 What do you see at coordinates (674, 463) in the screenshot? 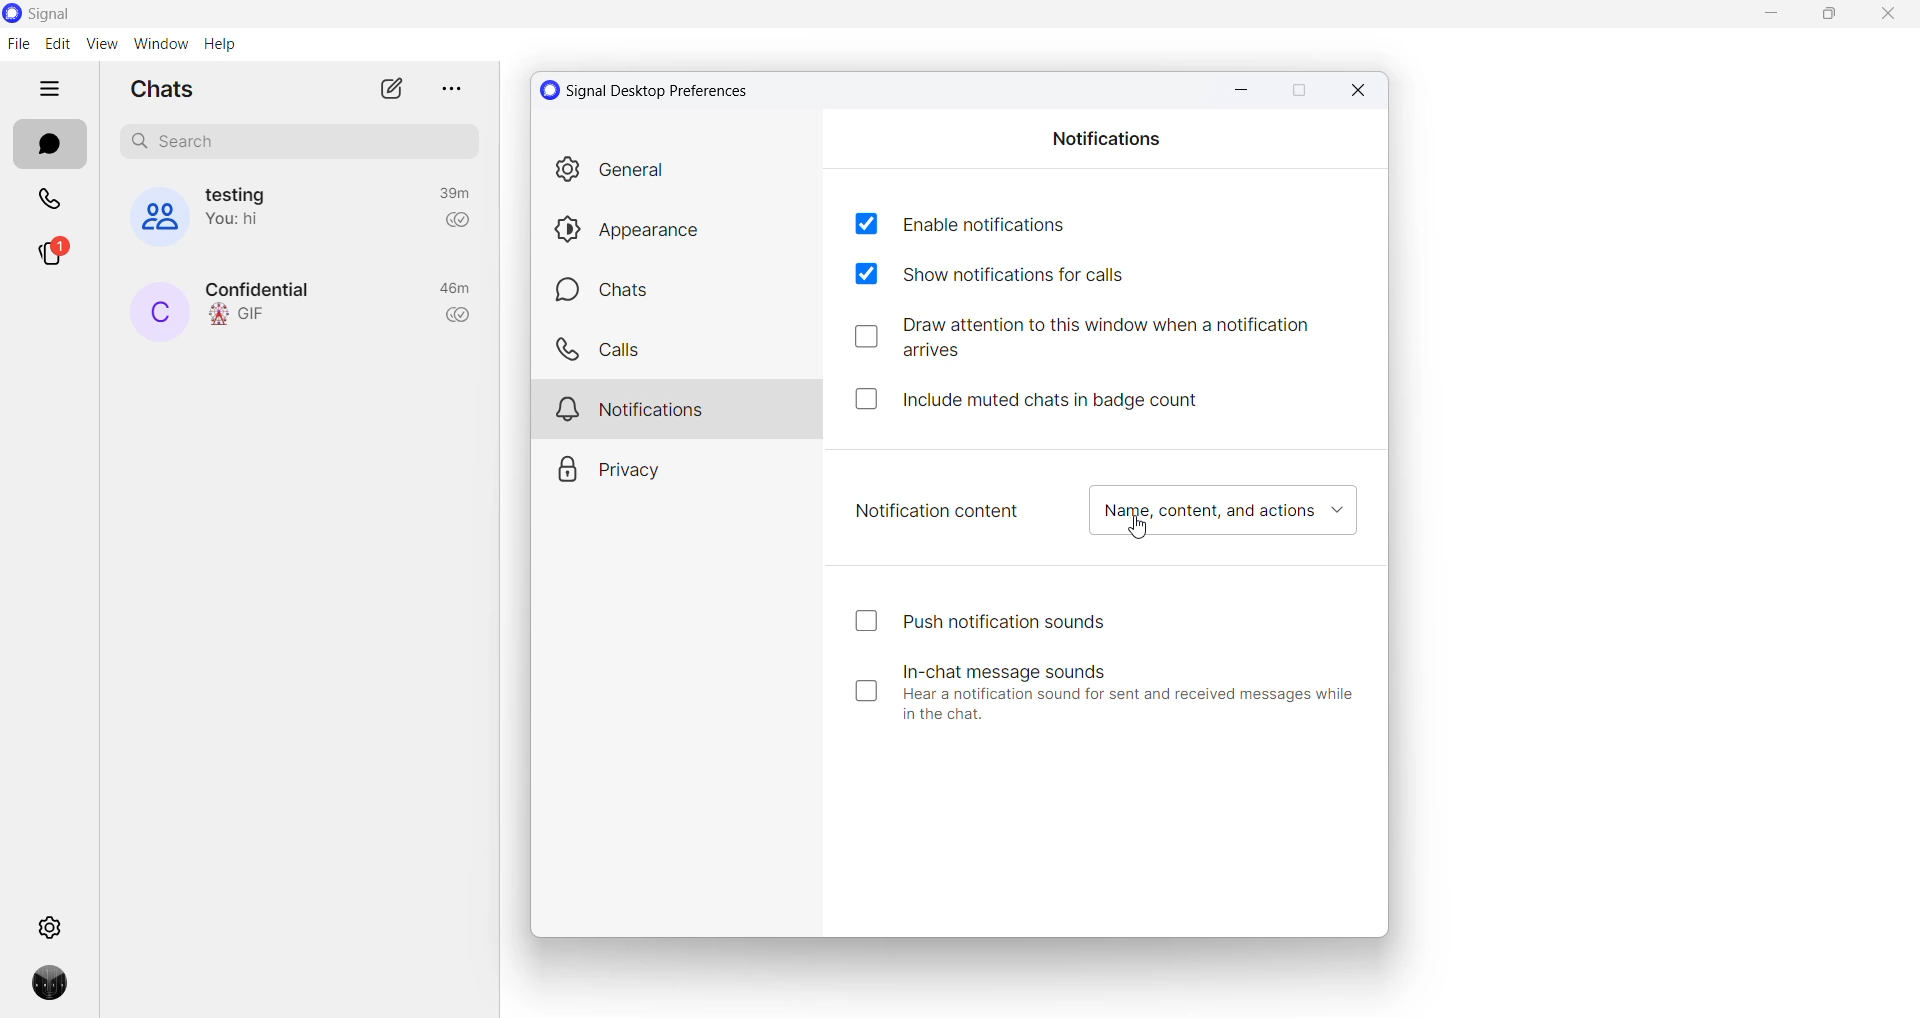
I see `privacy` at bounding box center [674, 463].